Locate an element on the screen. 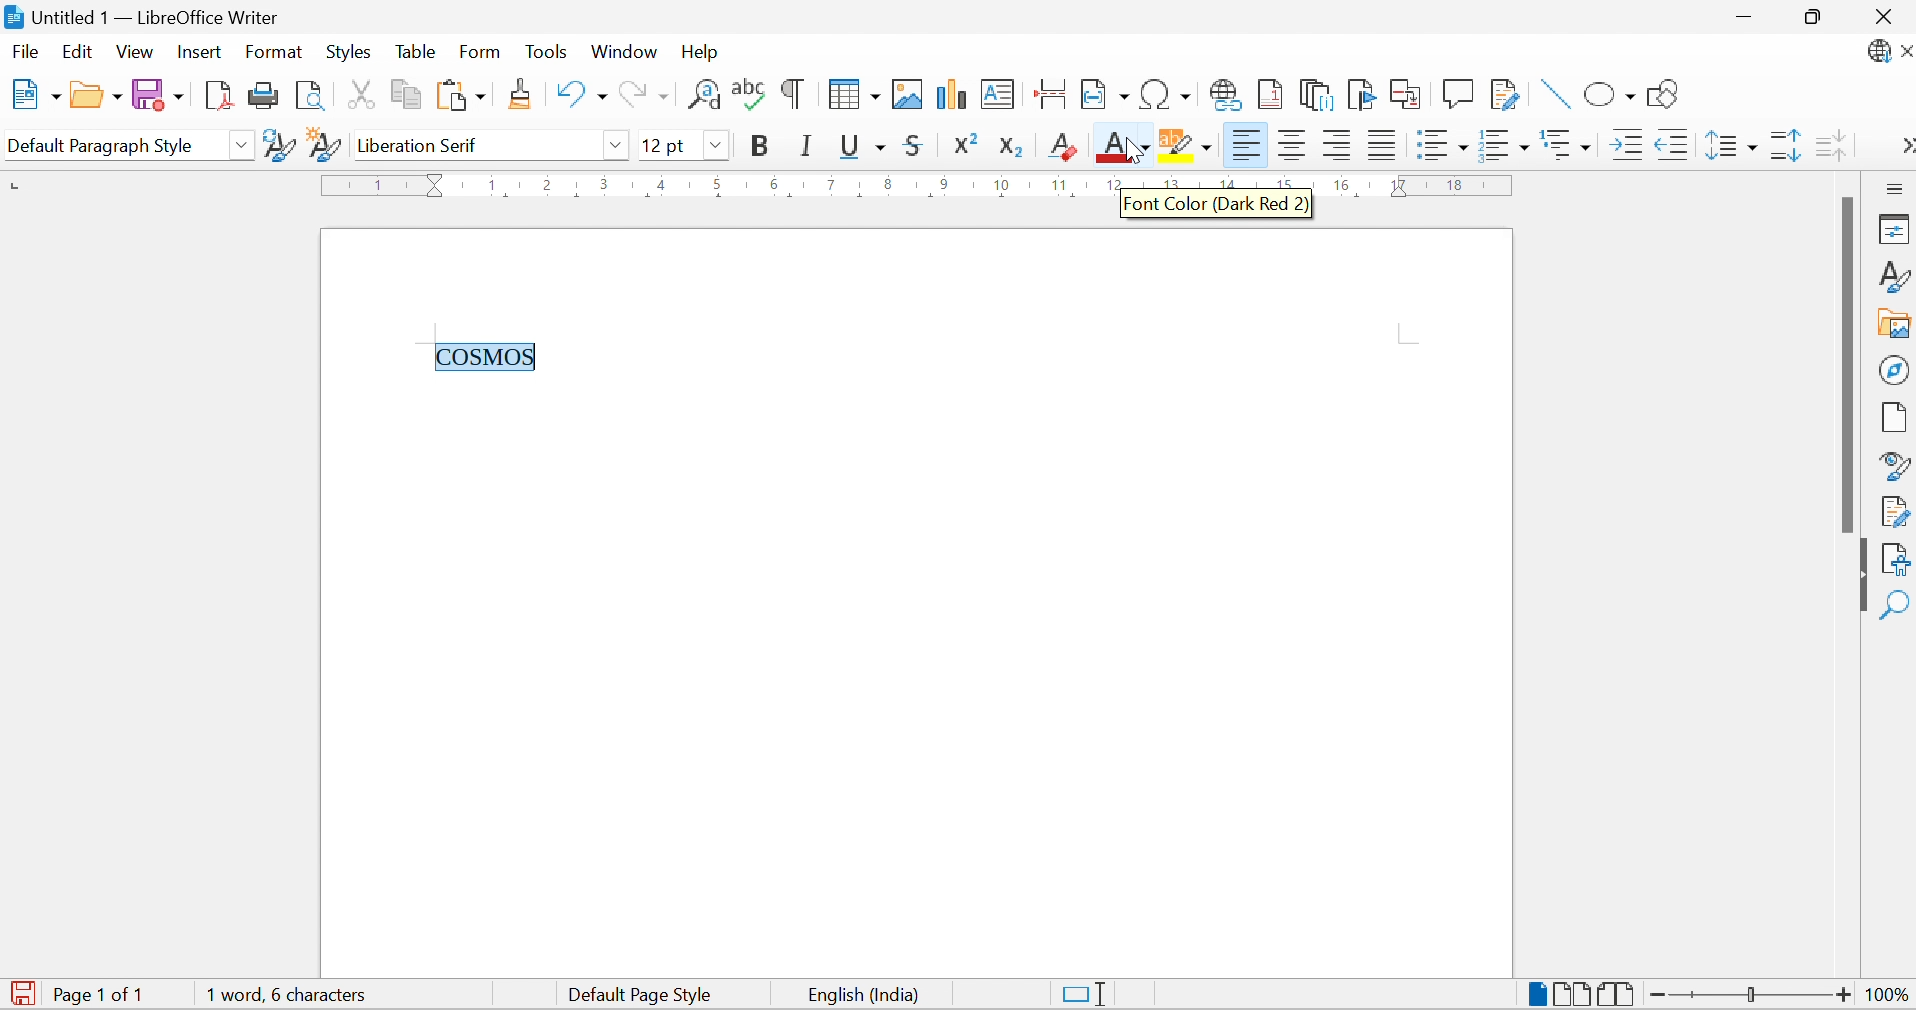 The width and height of the screenshot is (1916, 1010). Insert Text Box is located at coordinates (998, 93).